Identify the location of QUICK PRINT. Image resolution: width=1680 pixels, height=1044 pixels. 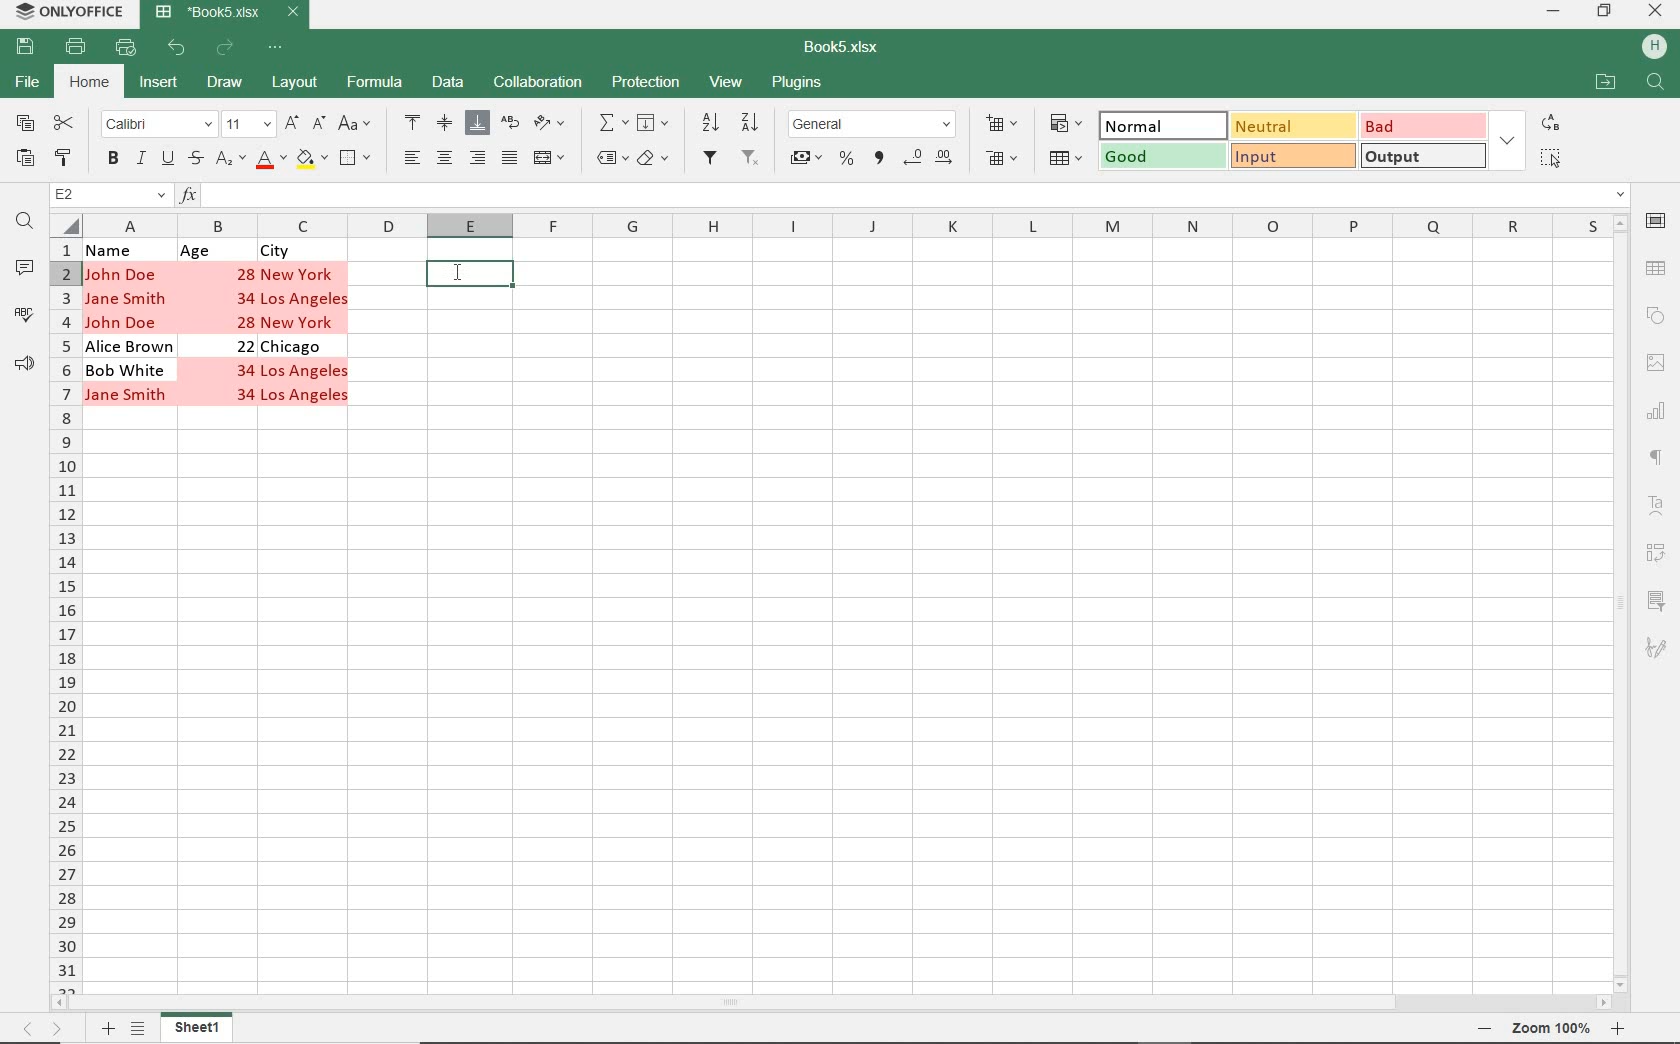
(125, 48).